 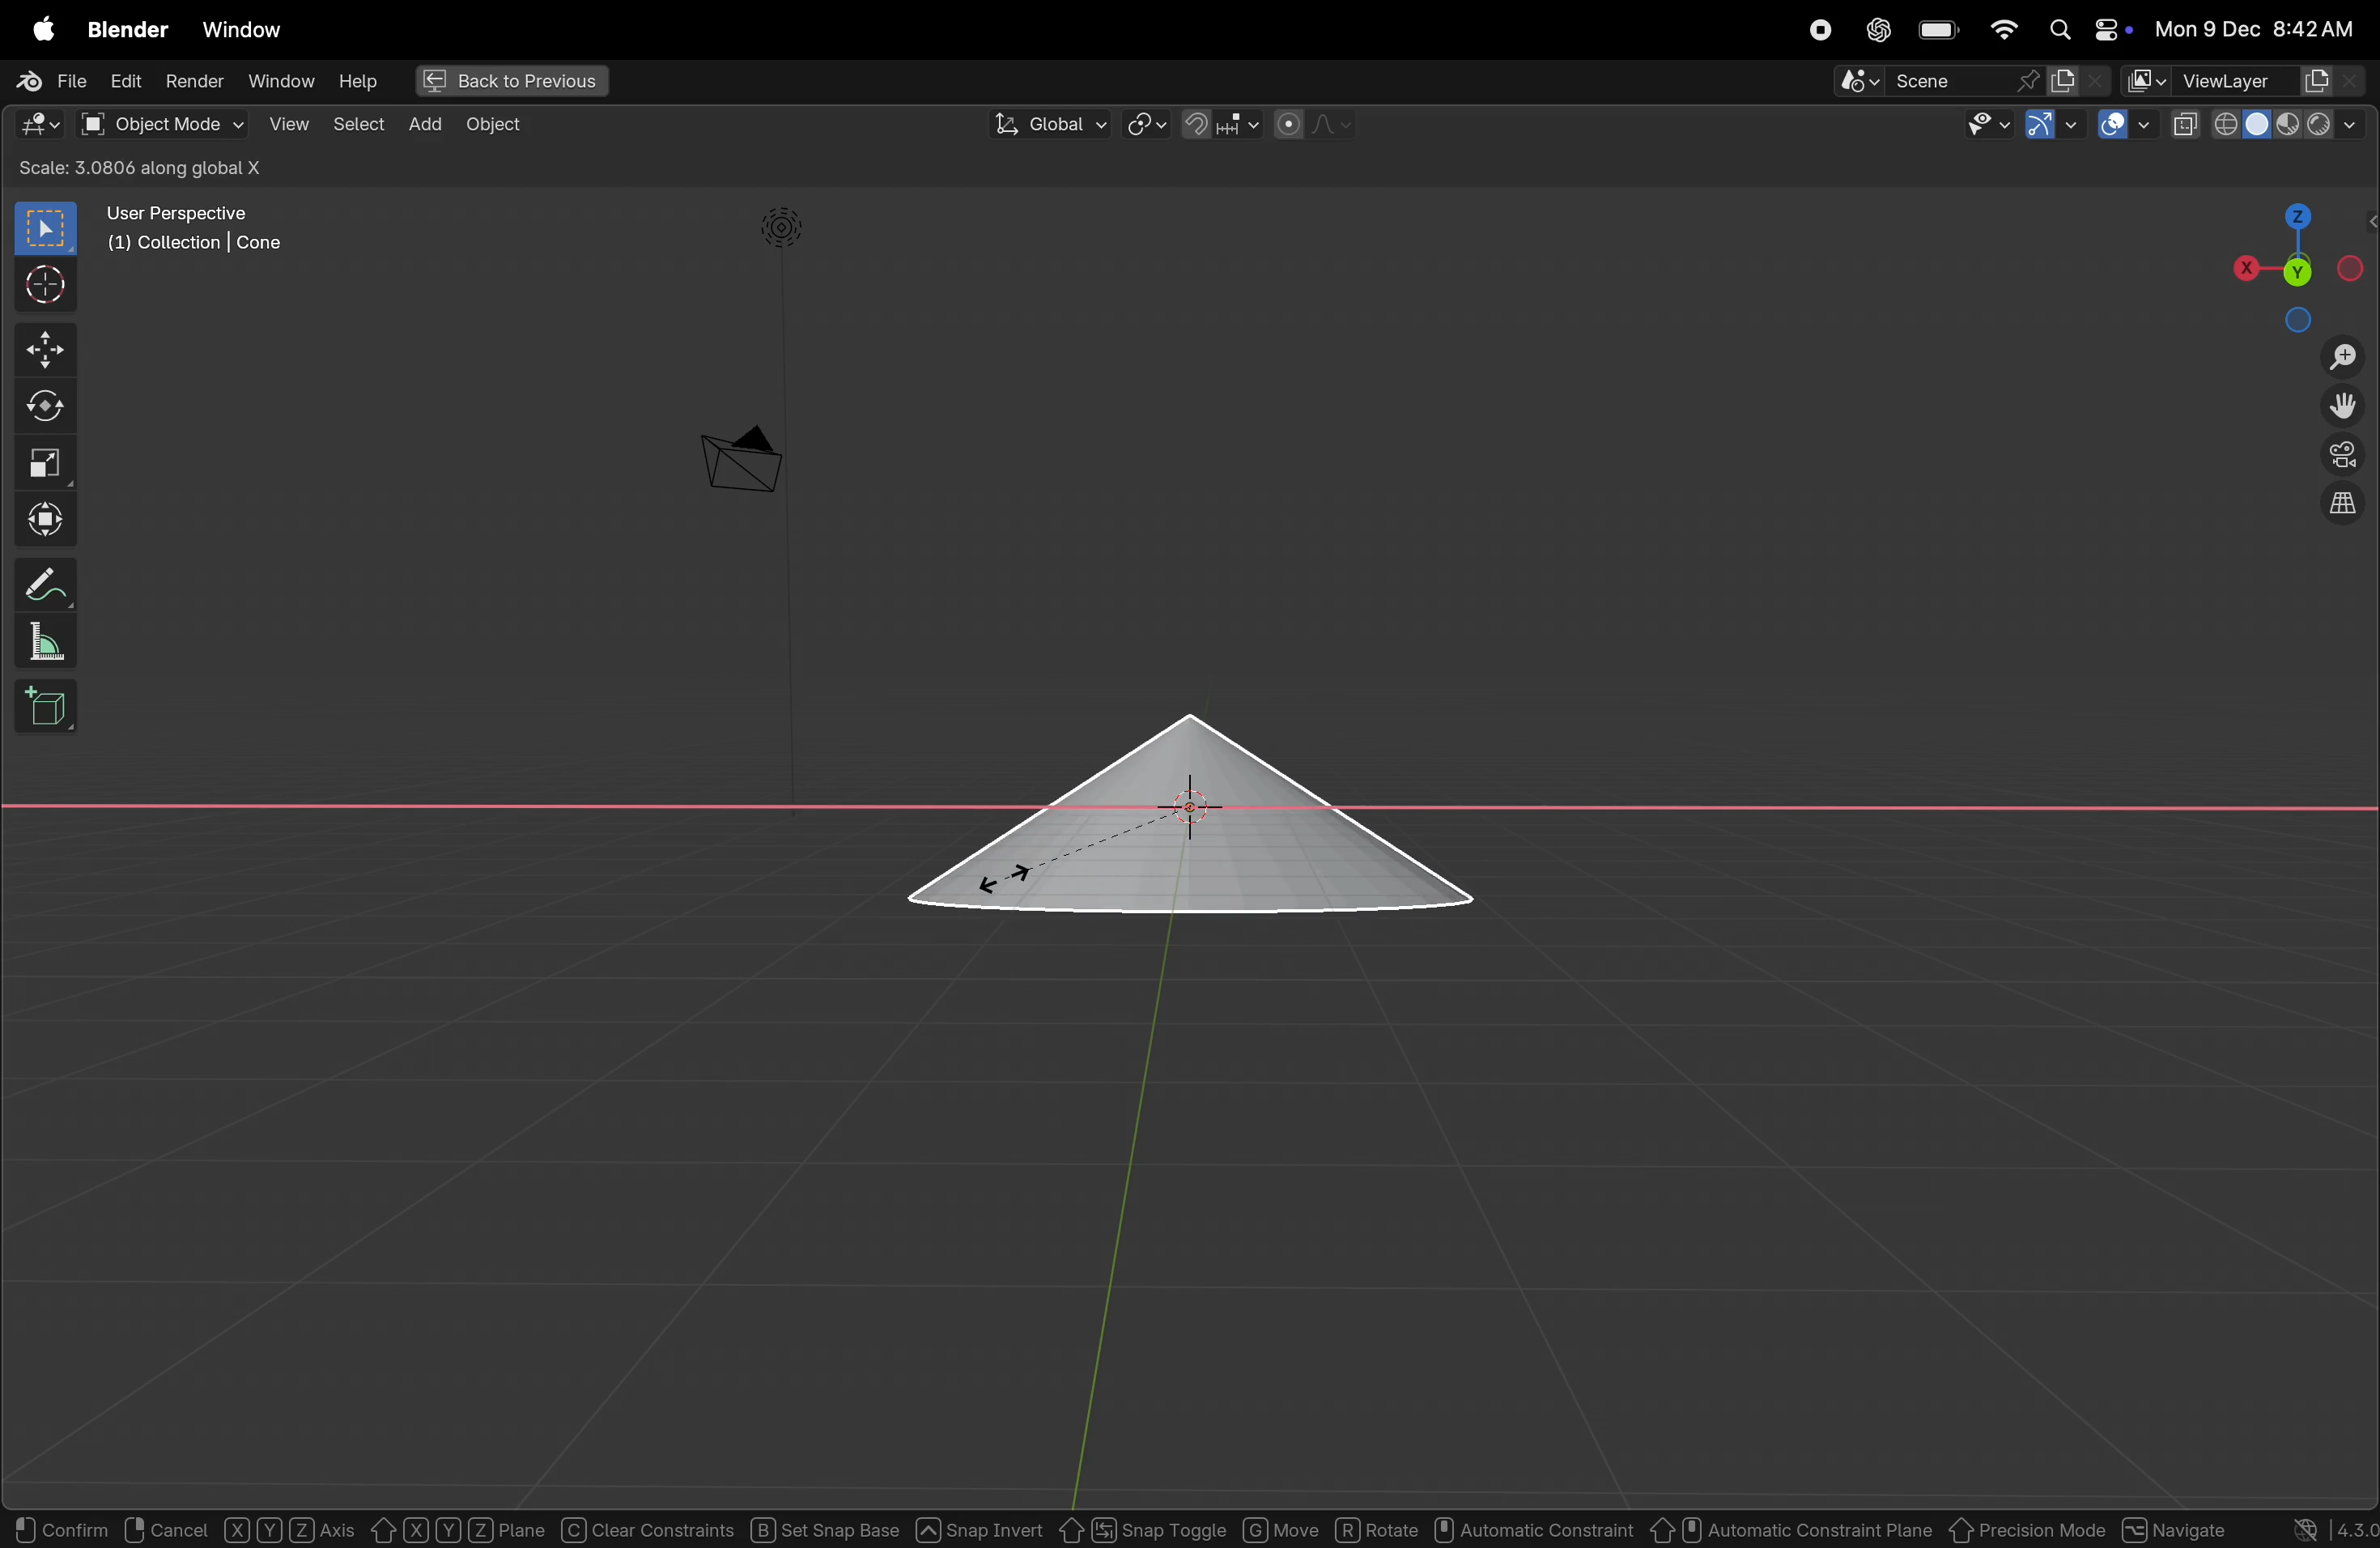 What do you see at coordinates (50, 79) in the screenshot?
I see `File` at bounding box center [50, 79].